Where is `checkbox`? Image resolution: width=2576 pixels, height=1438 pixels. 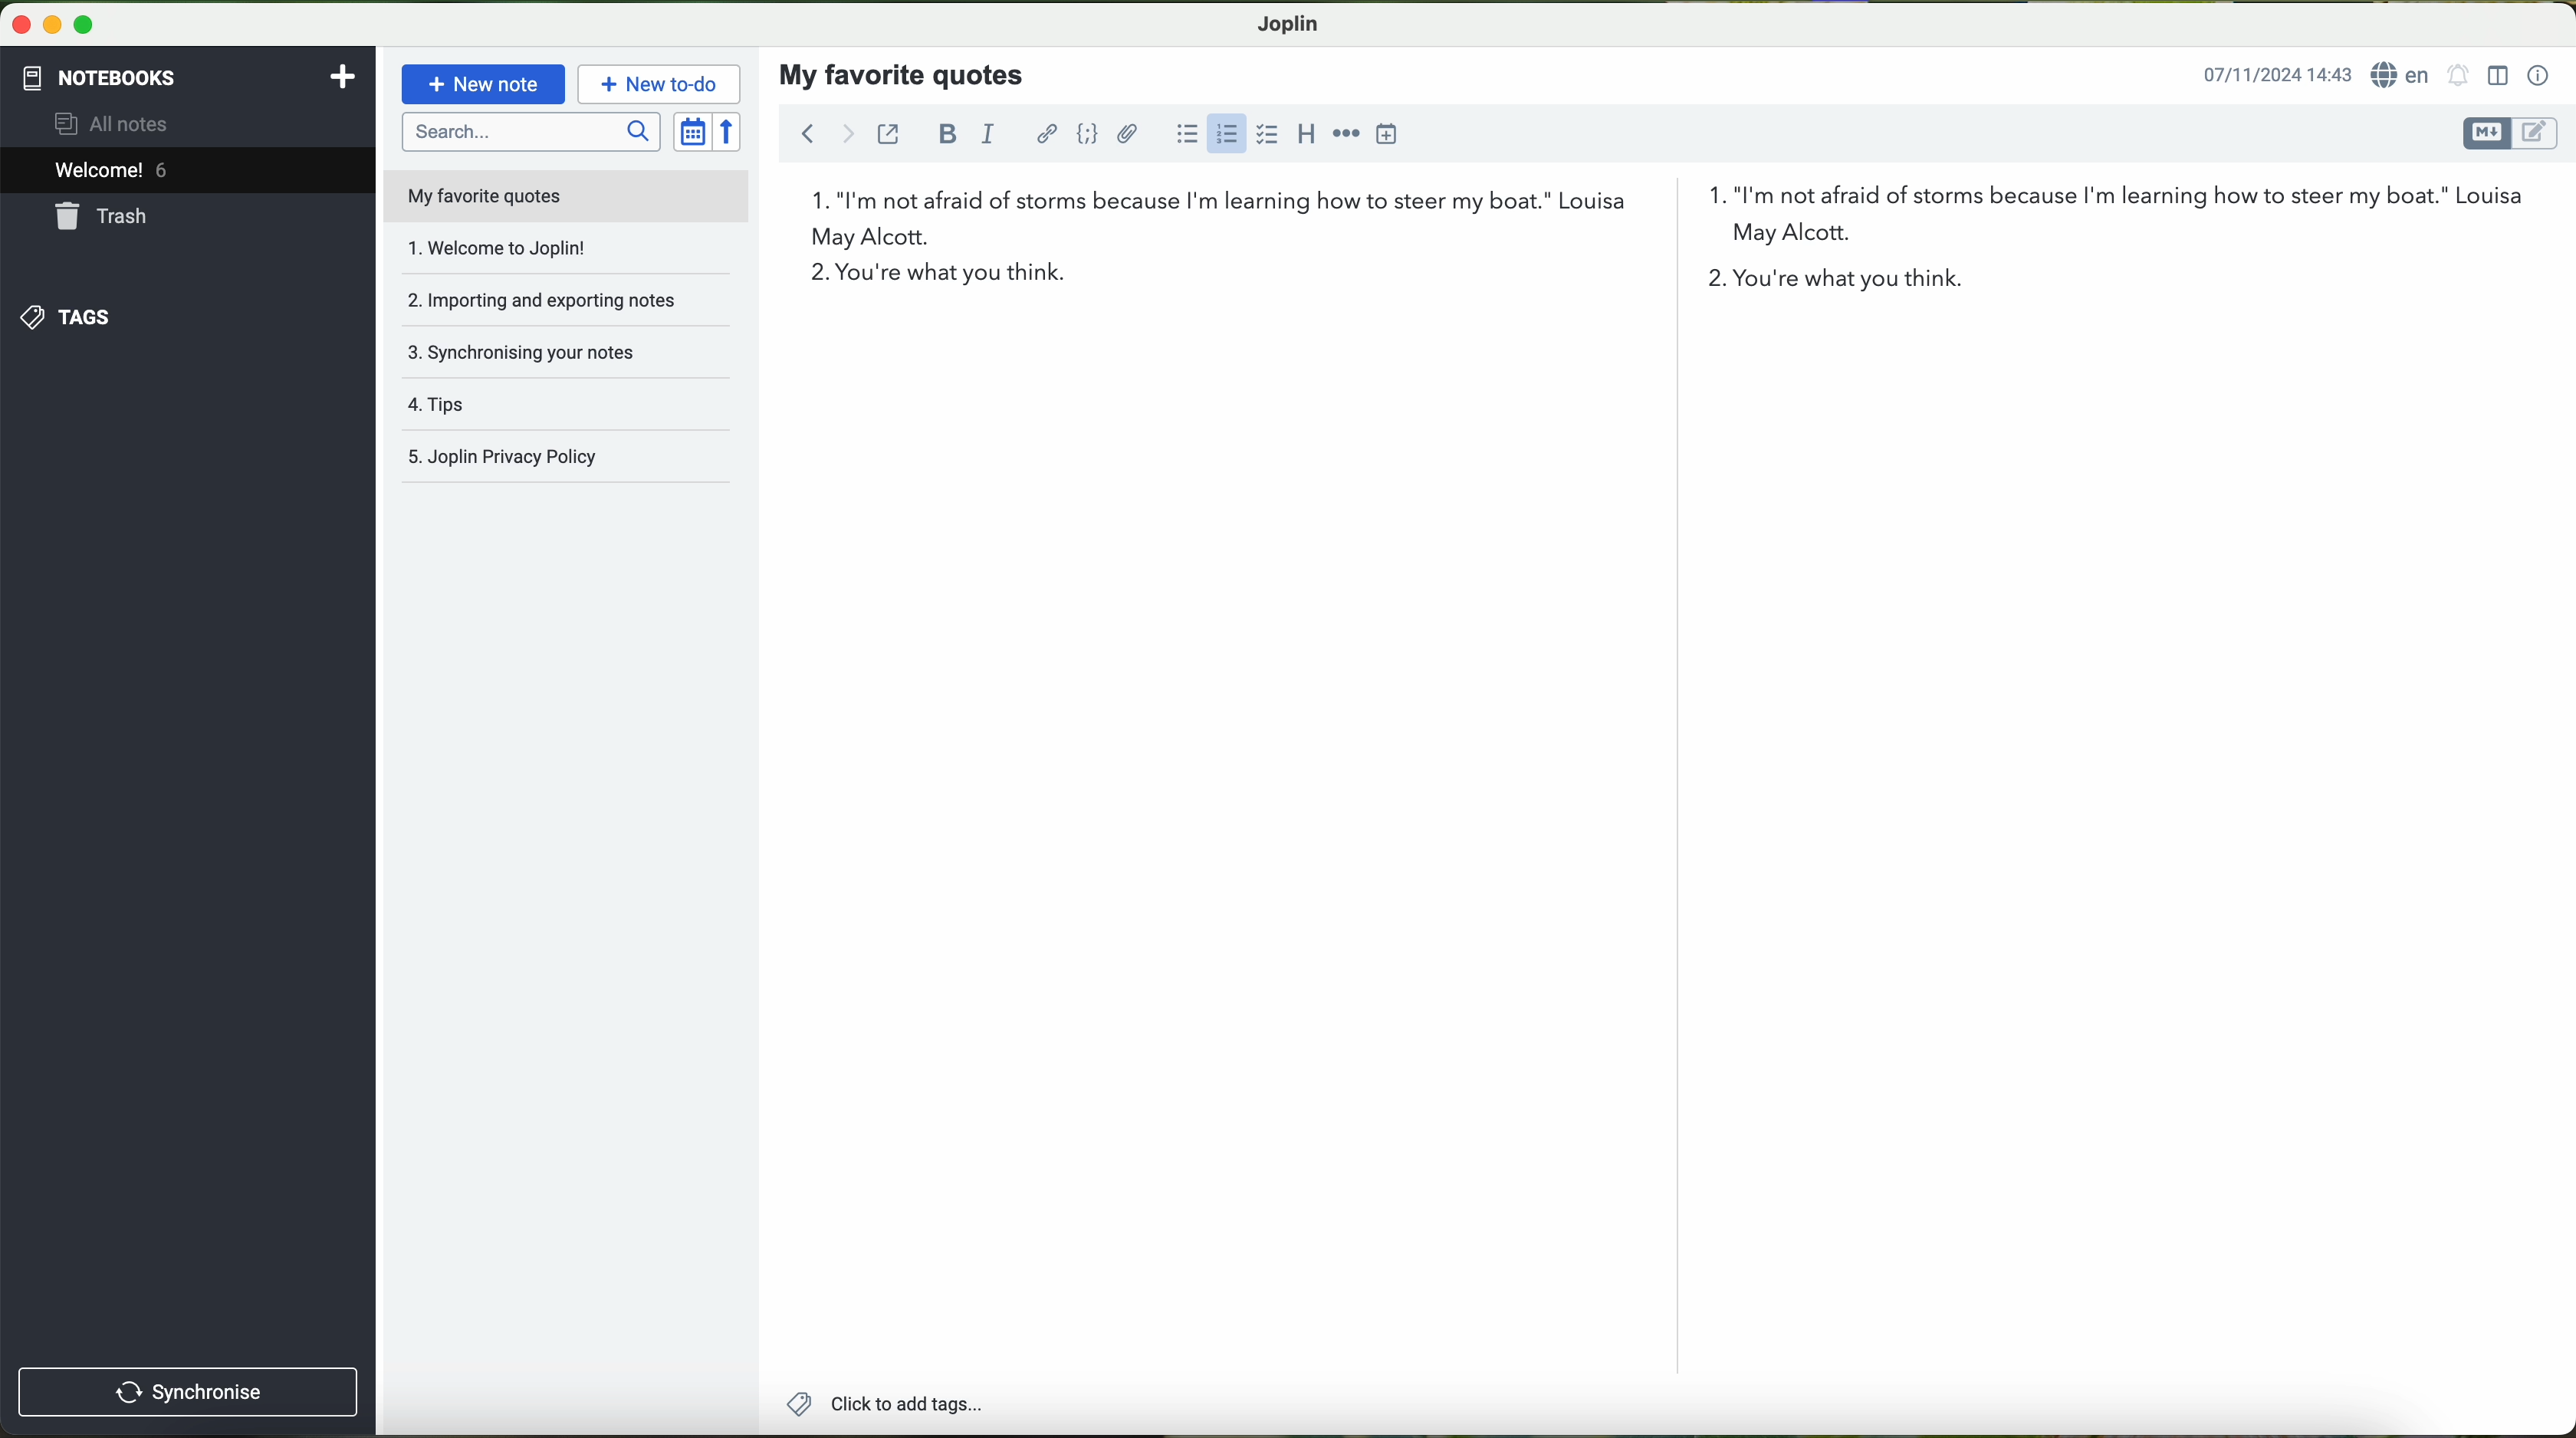 checkbox is located at coordinates (1267, 136).